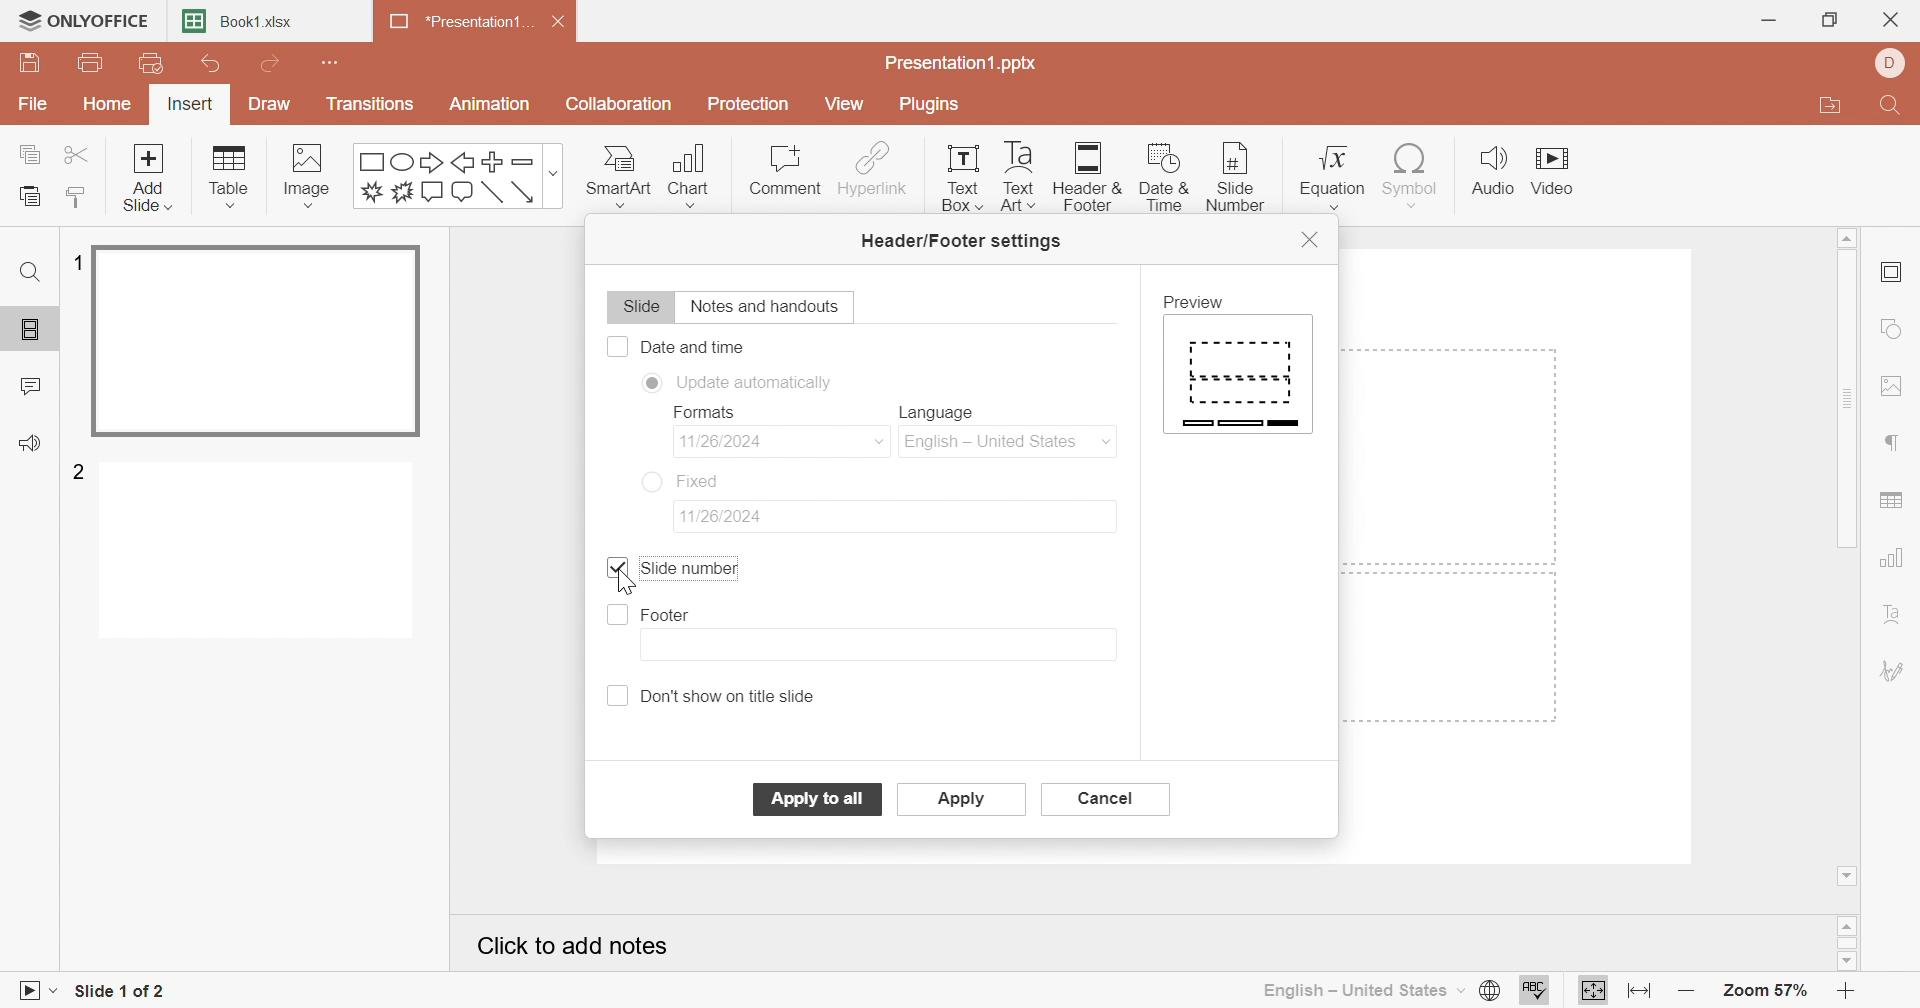  I want to click on File, so click(34, 106).